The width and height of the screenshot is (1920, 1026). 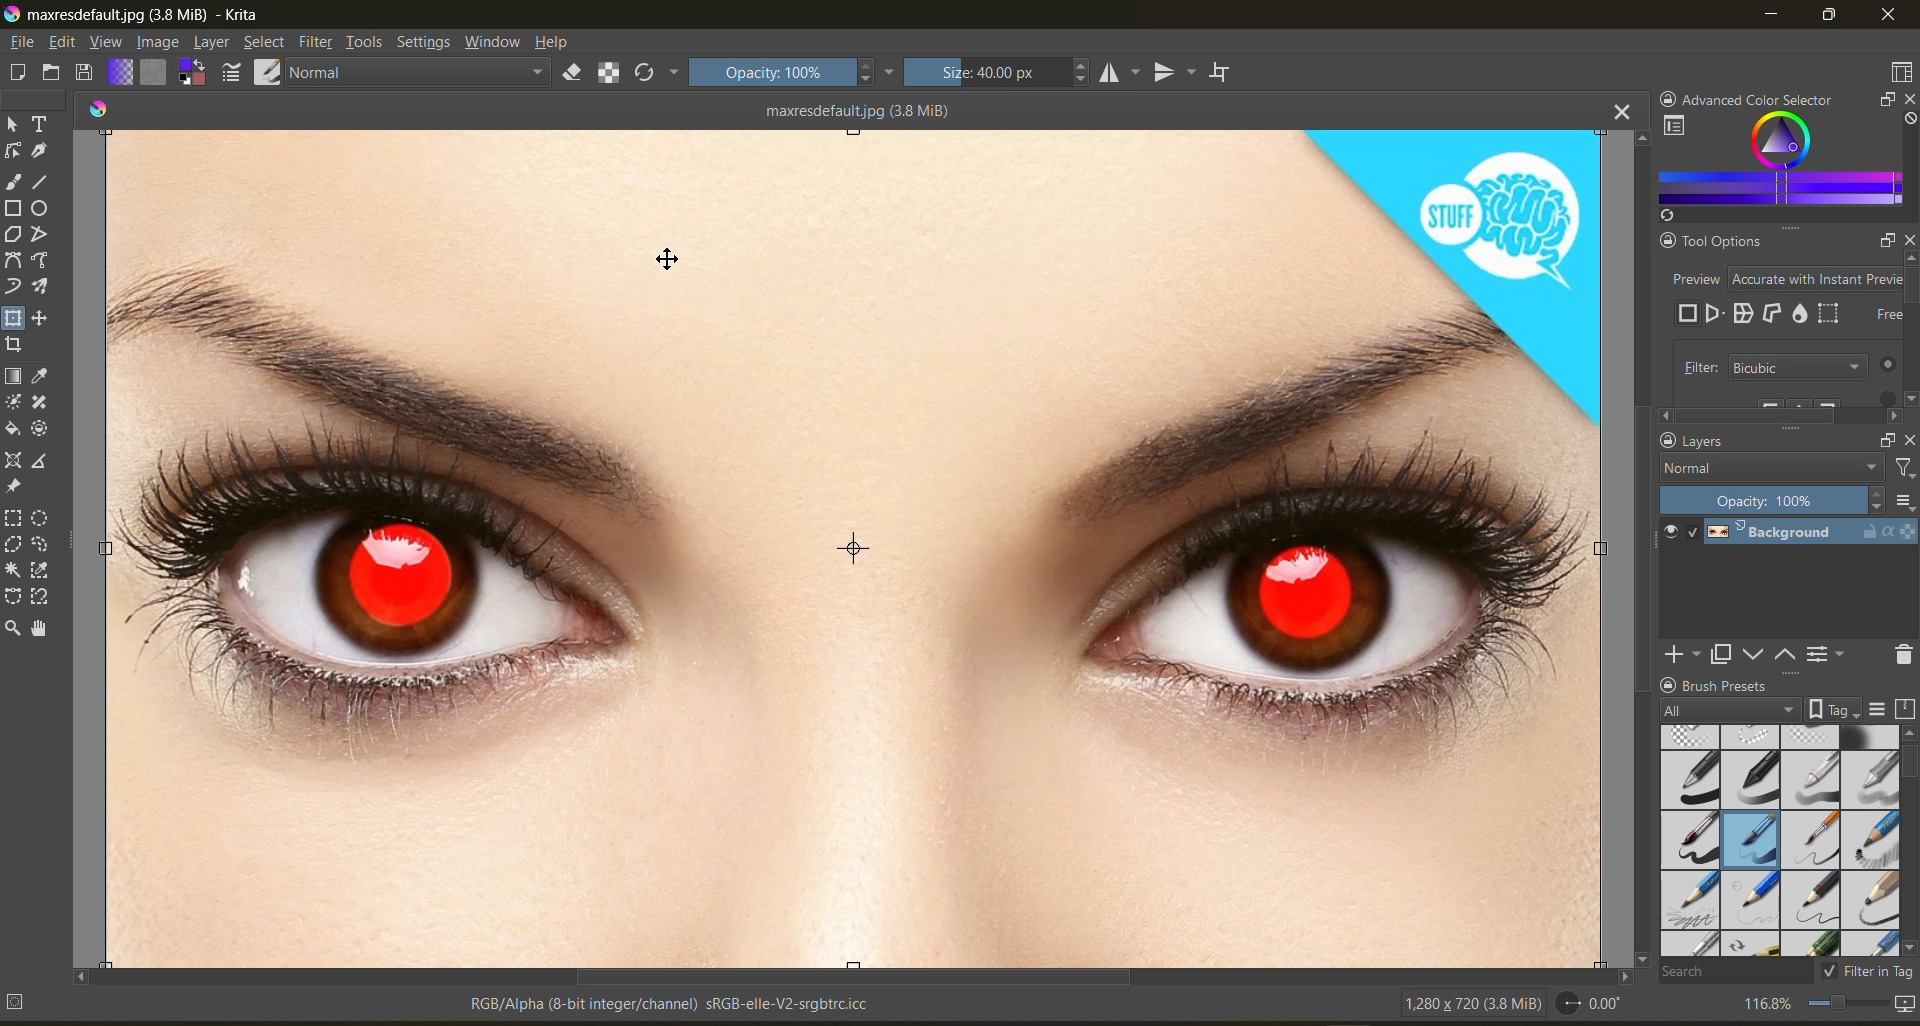 I want to click on Layers, so click(x=1742, y=442).